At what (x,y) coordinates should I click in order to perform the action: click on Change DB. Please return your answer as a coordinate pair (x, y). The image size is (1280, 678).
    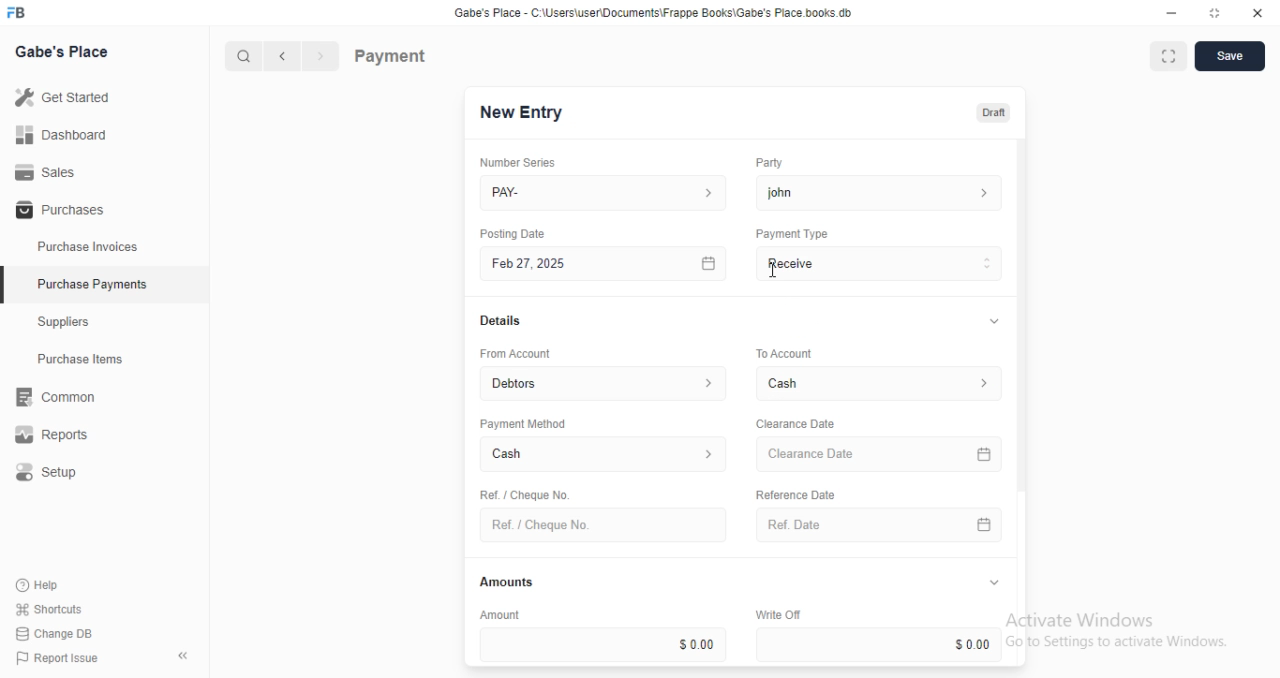
    Looking at the image, I should click on (52, 632).